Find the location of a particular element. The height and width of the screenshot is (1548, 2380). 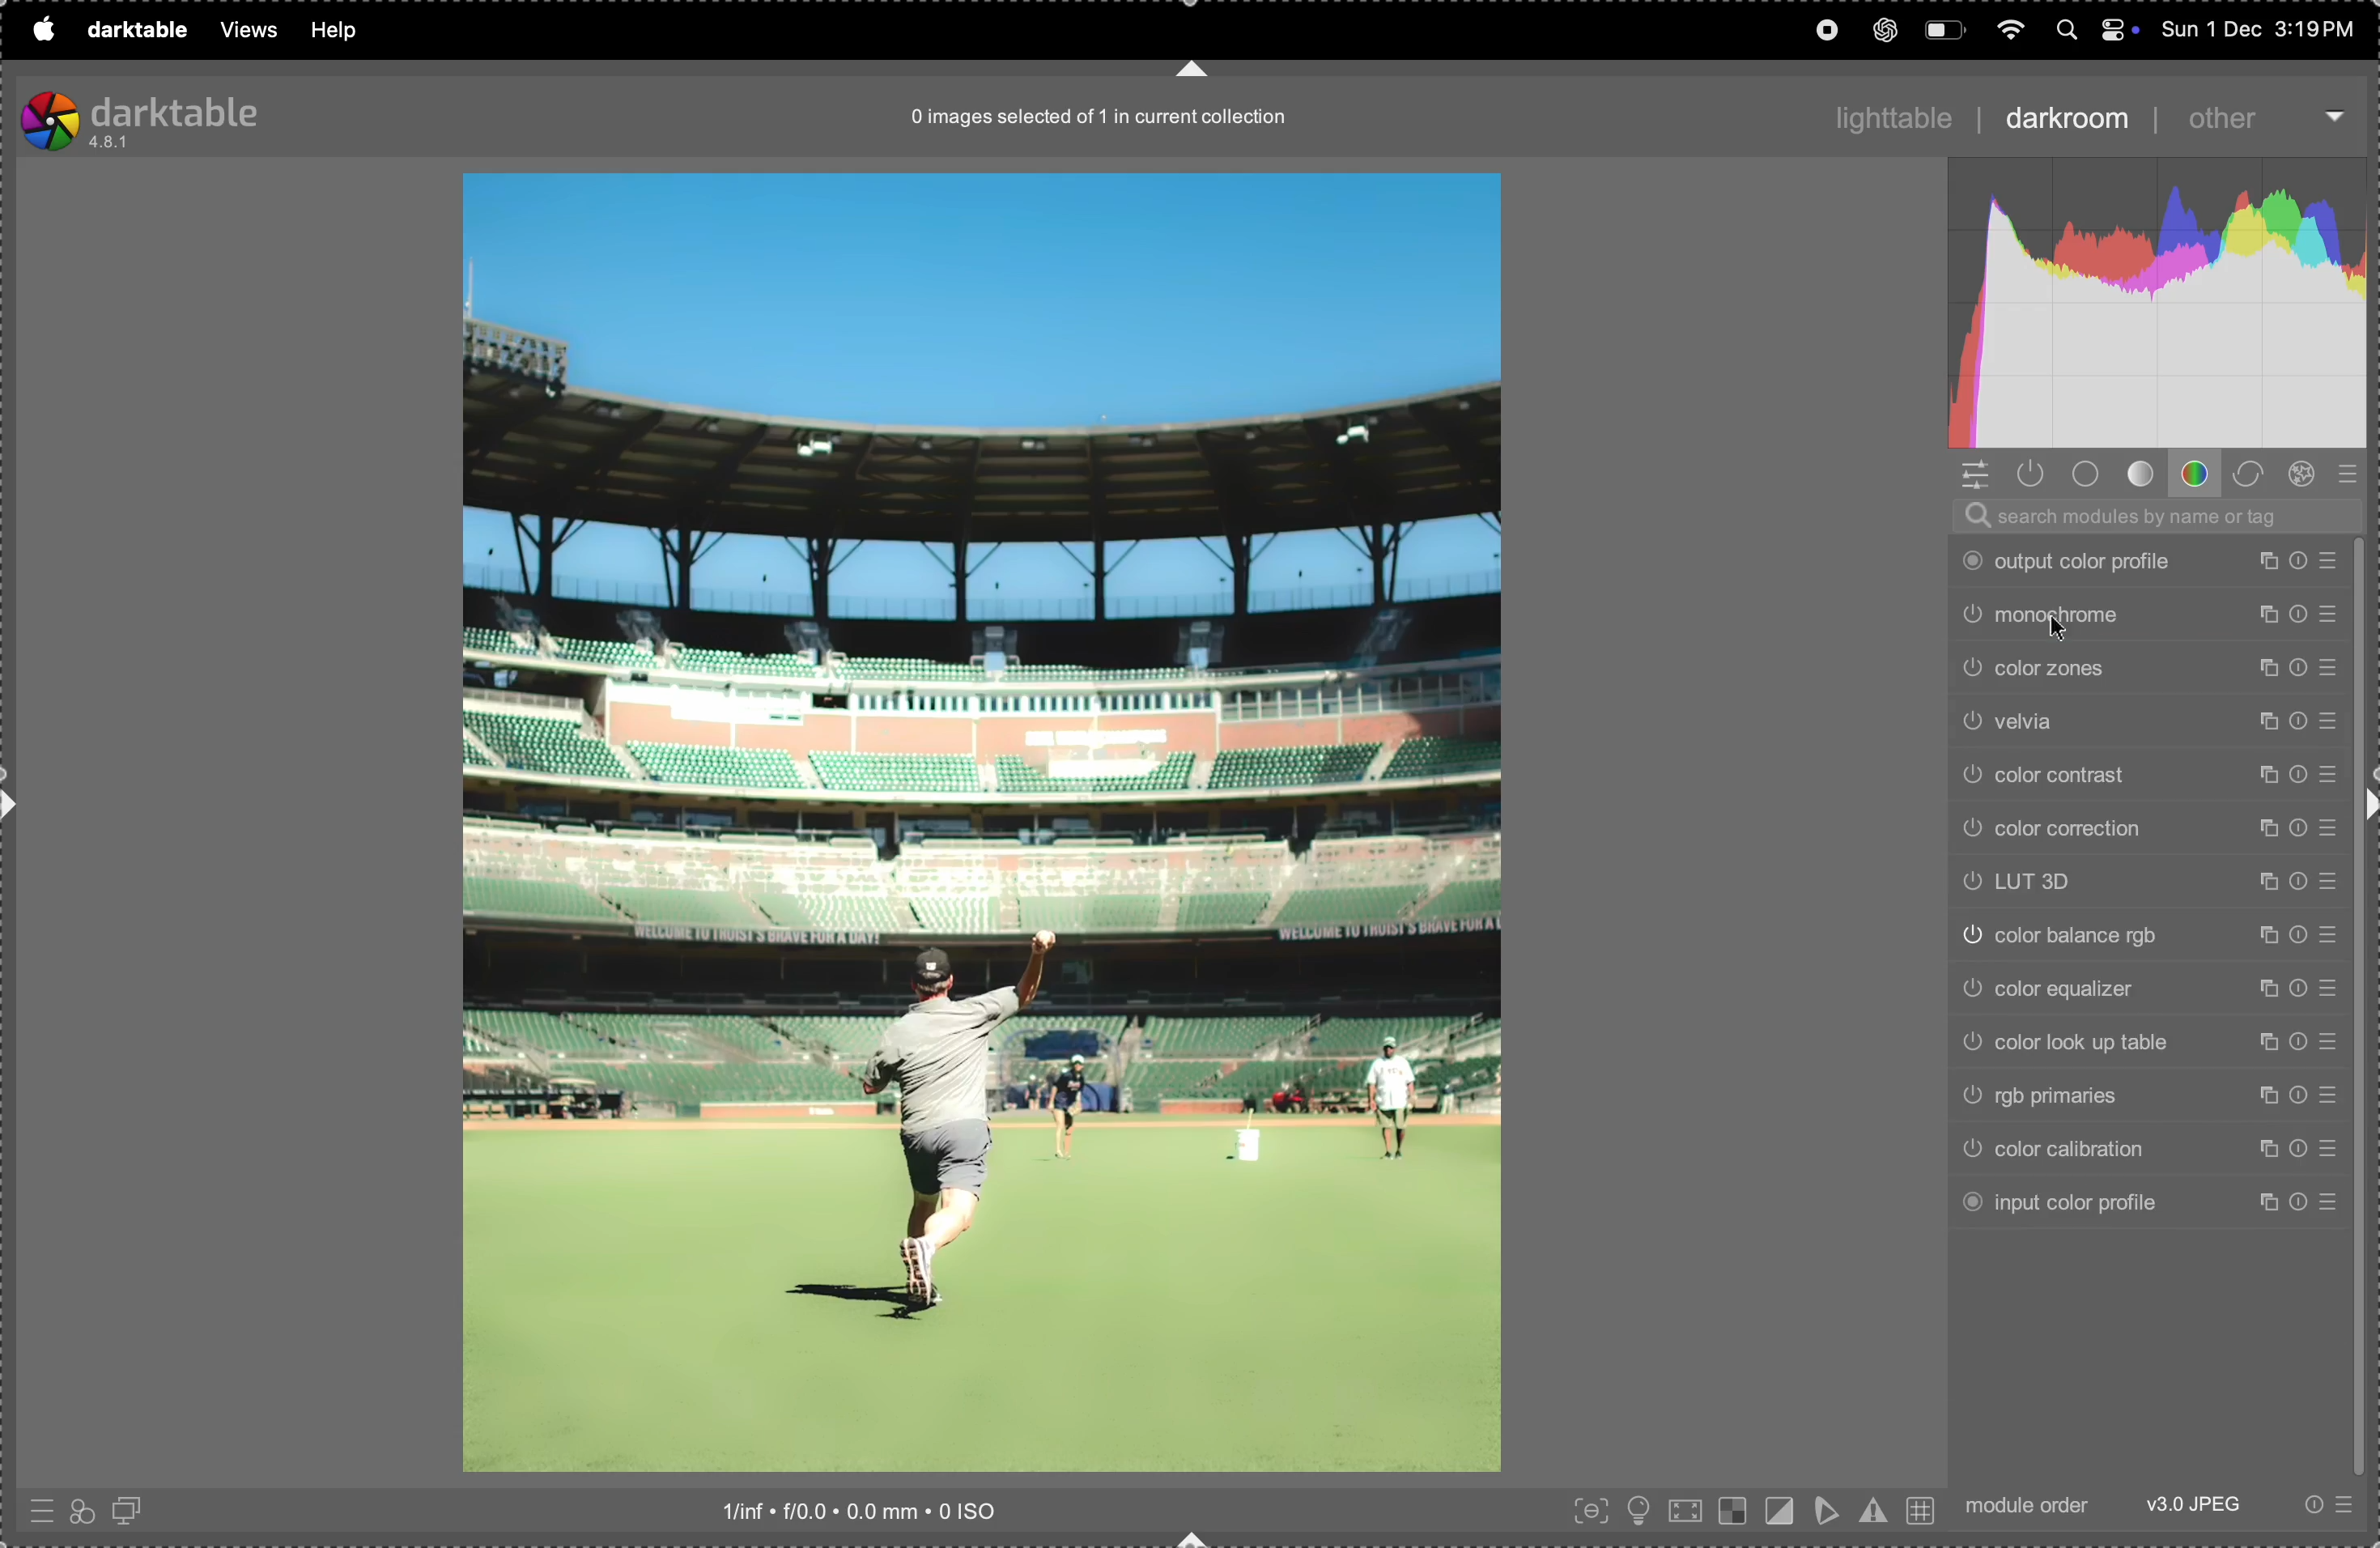

darkroom is located at coordinates (2064, 117).